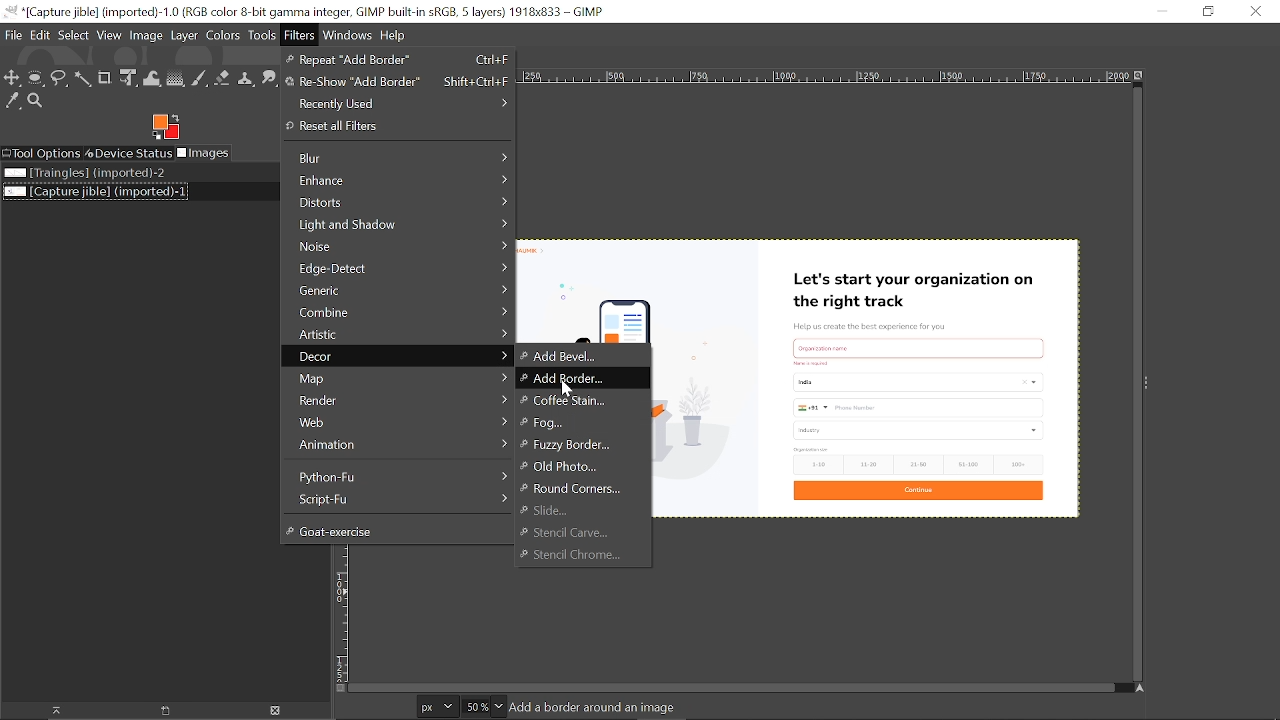  Describe the element at coordinates (399, 247) in the screenshot. I see `Noise` at that location.